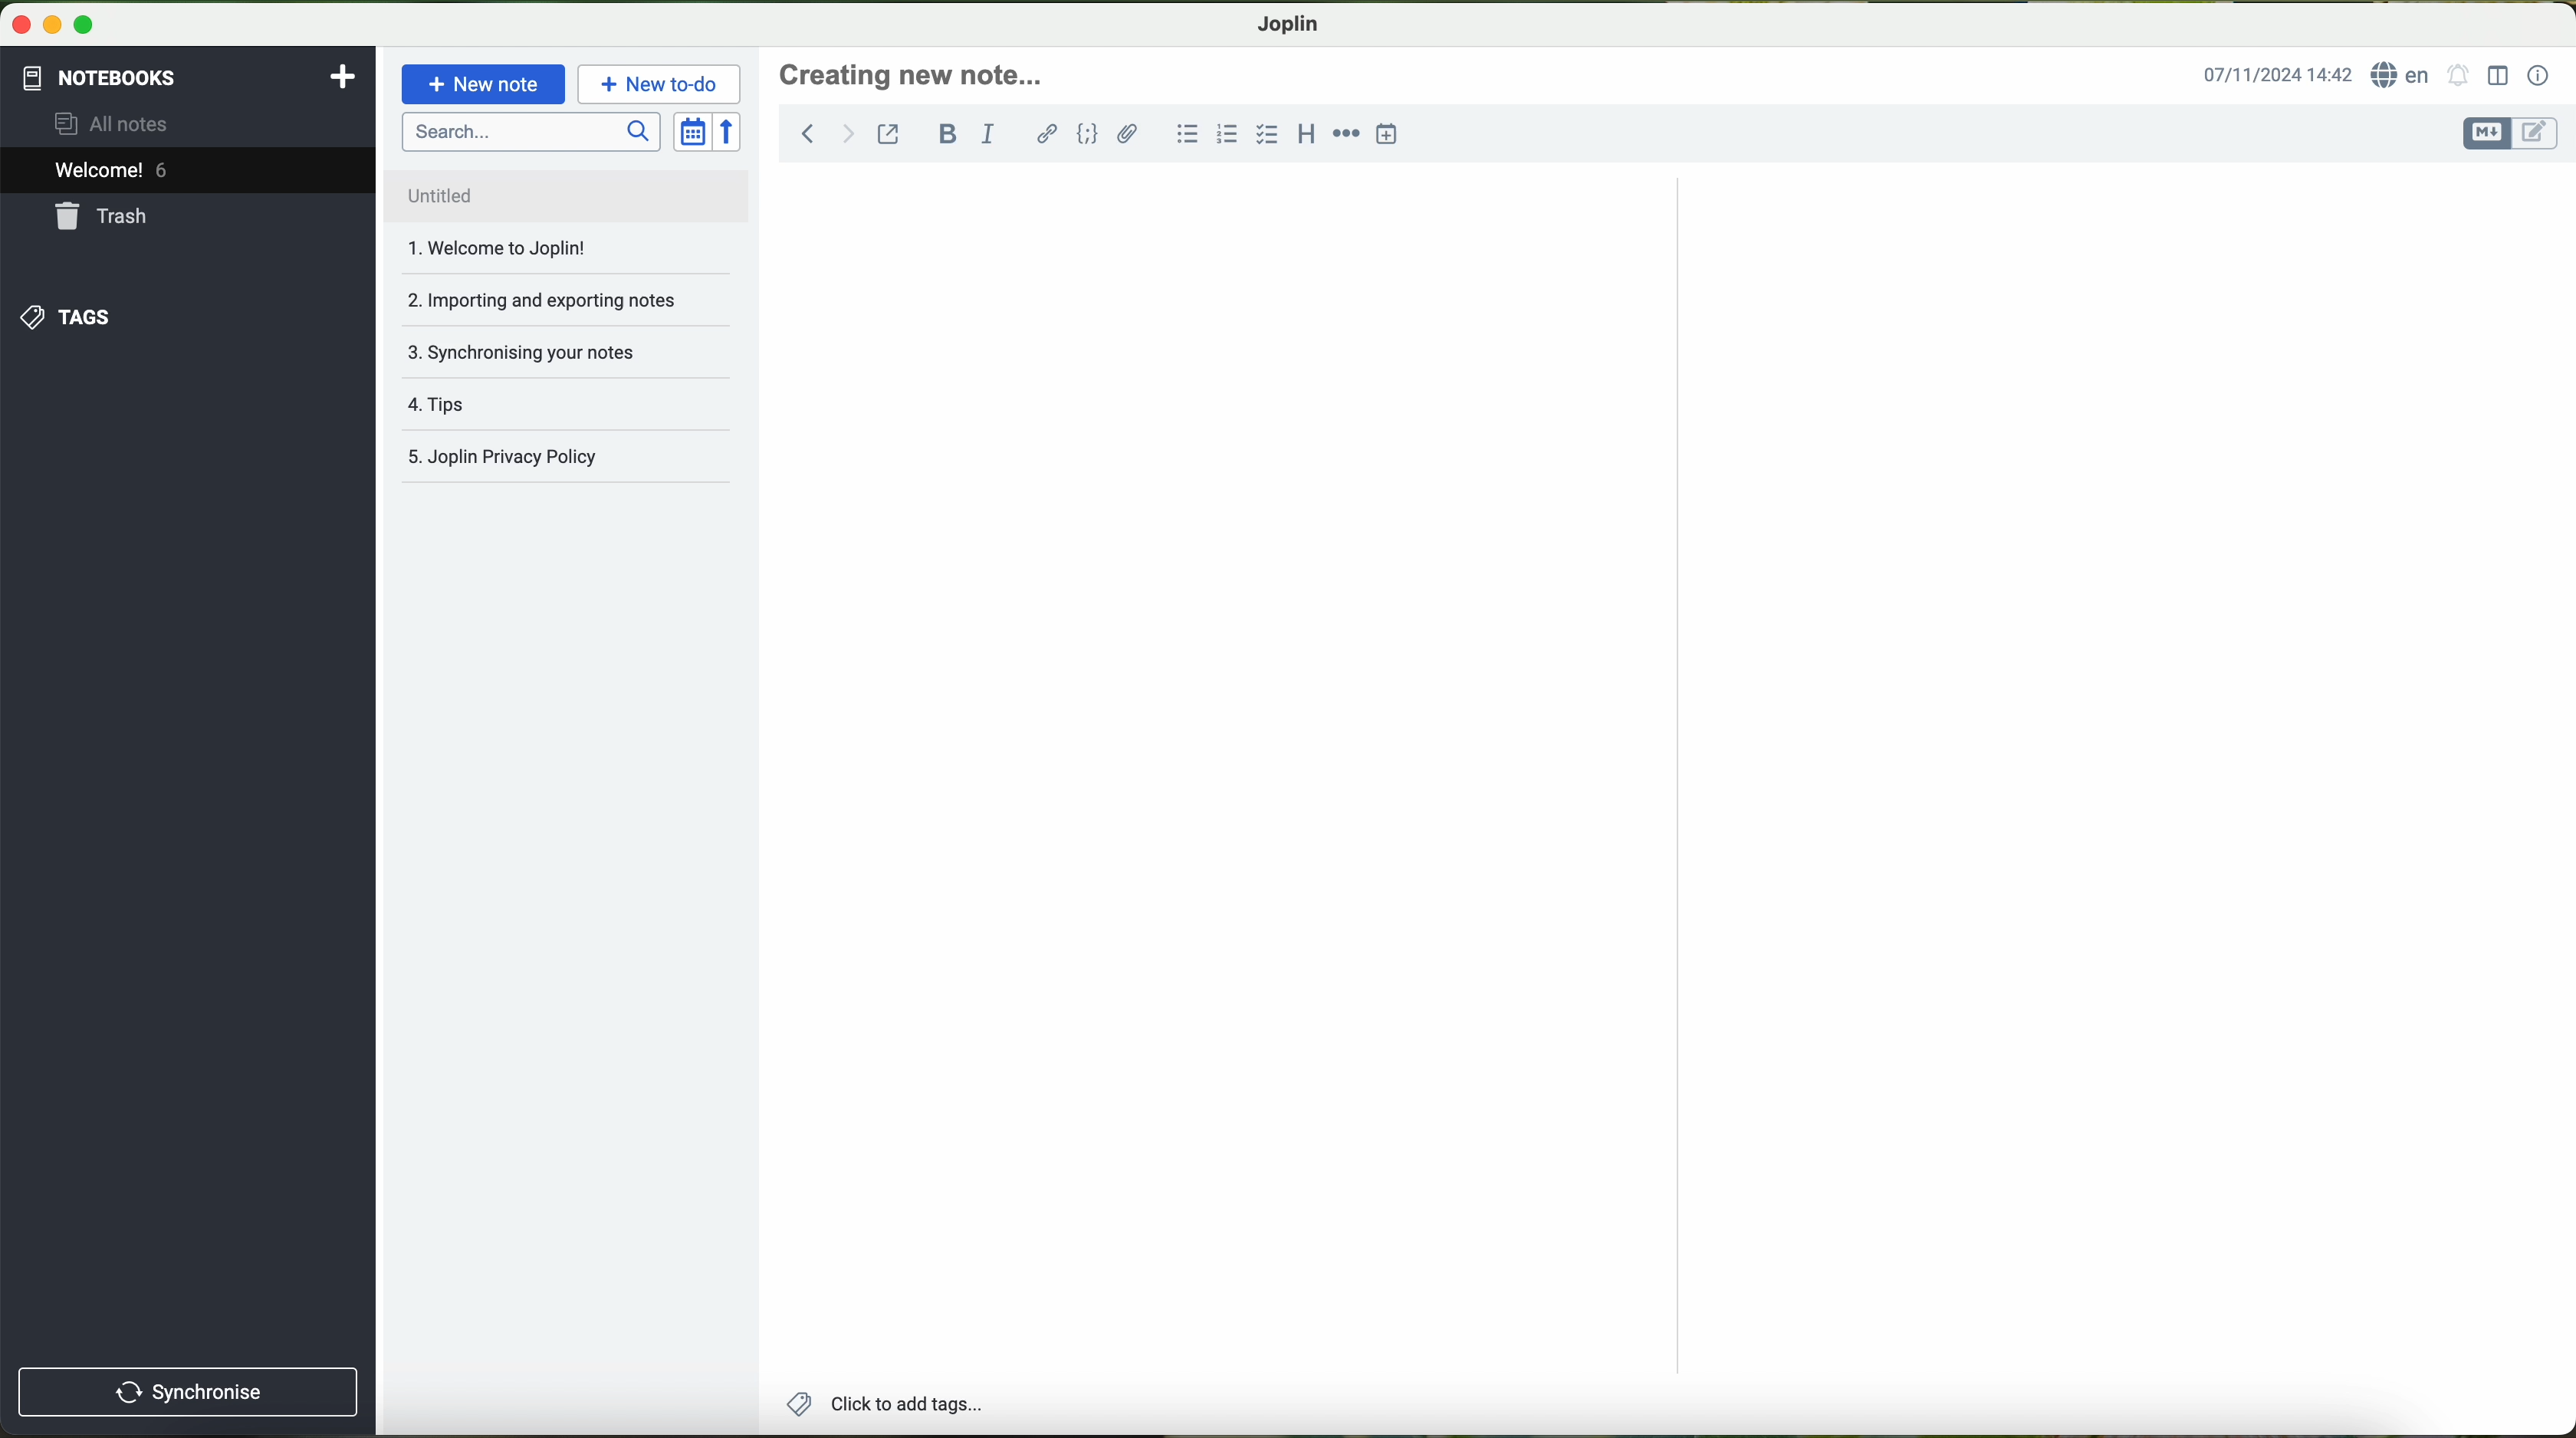  What do you see at coordinates (2458, 79) in the screenshot?
I see `set alarm` at bounding box center [2458, 79].